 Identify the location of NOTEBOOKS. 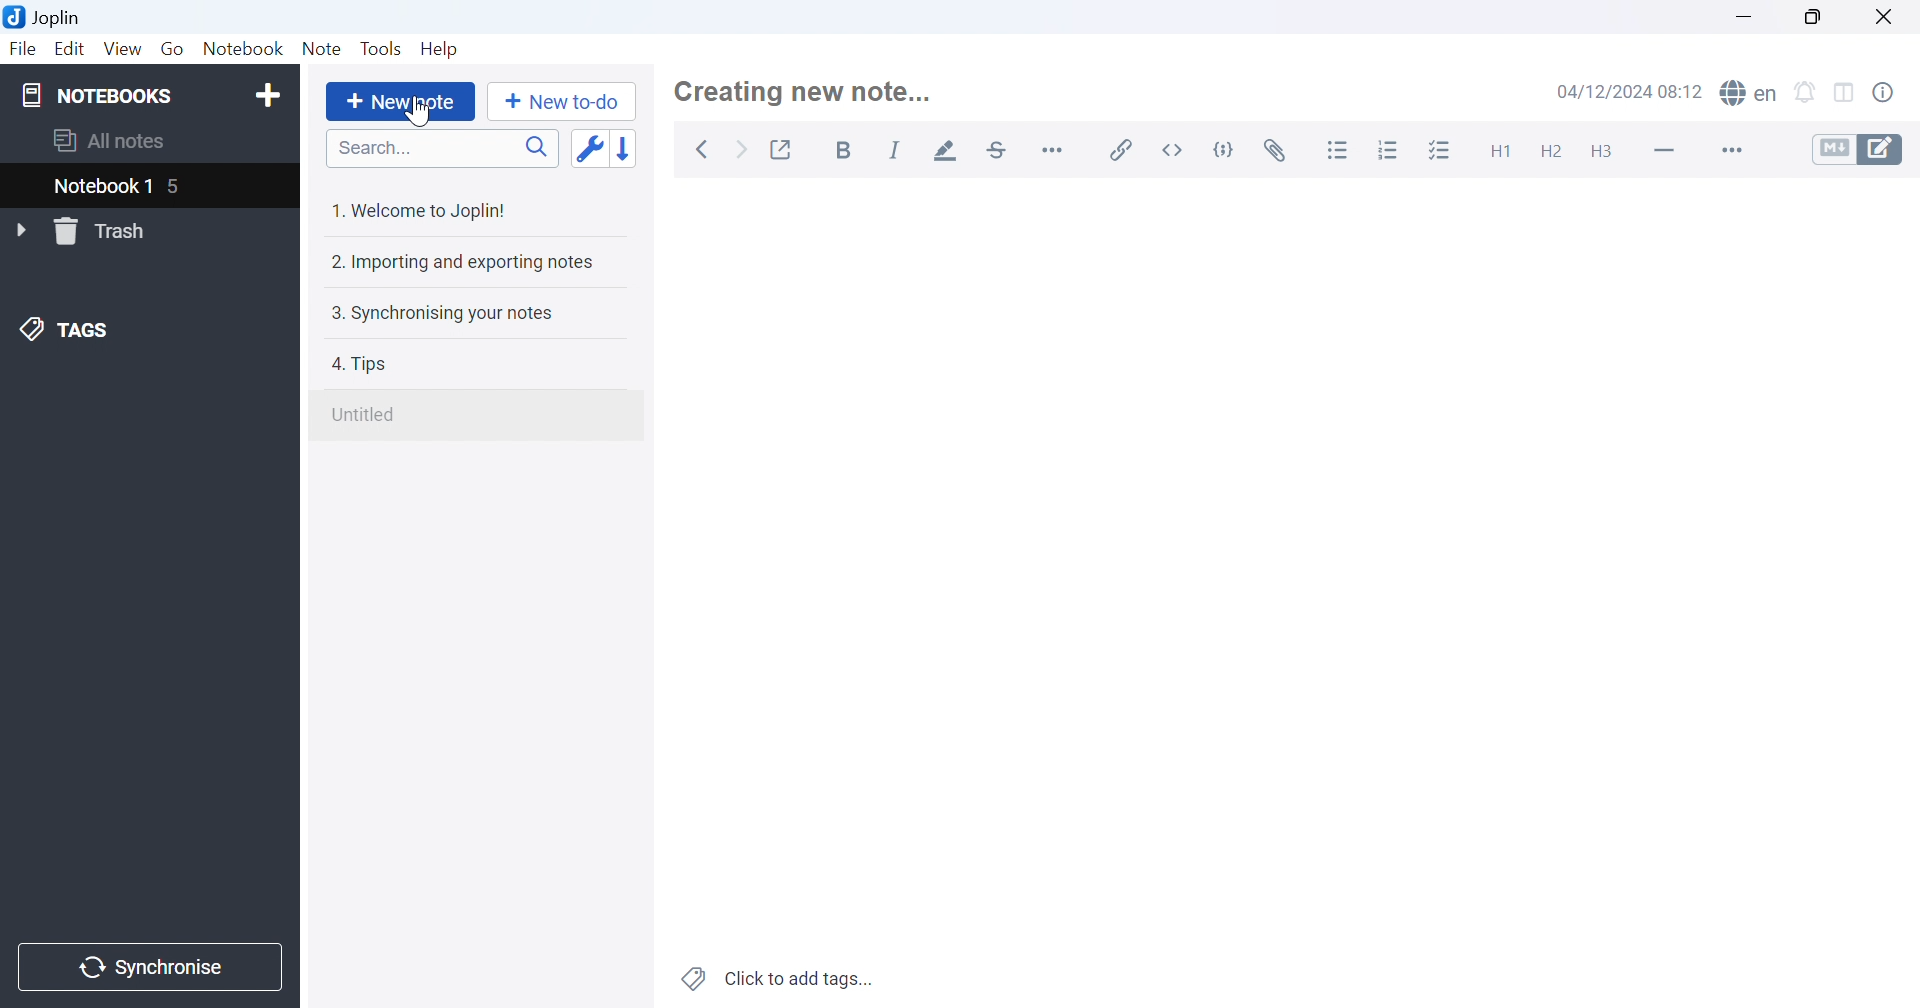
(101, 96).